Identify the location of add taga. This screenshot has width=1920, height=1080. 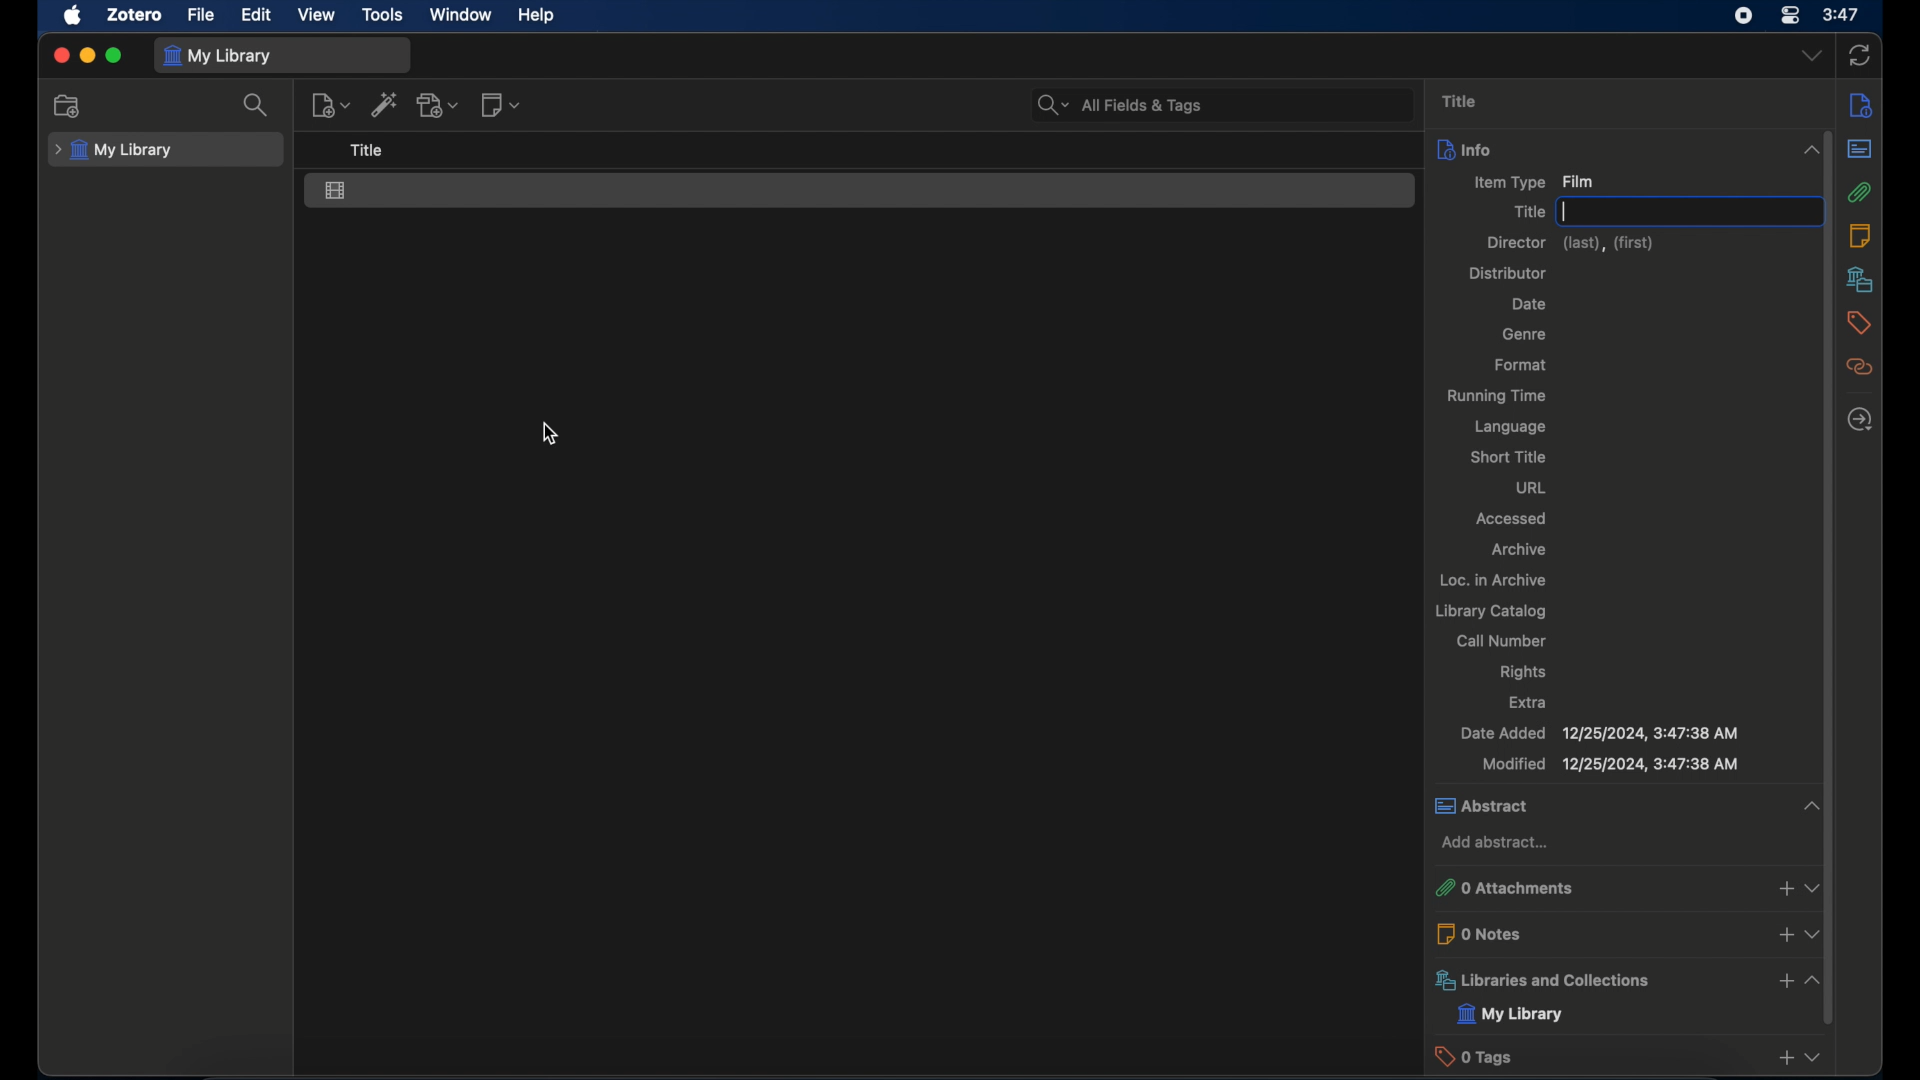
(1782, 1056).